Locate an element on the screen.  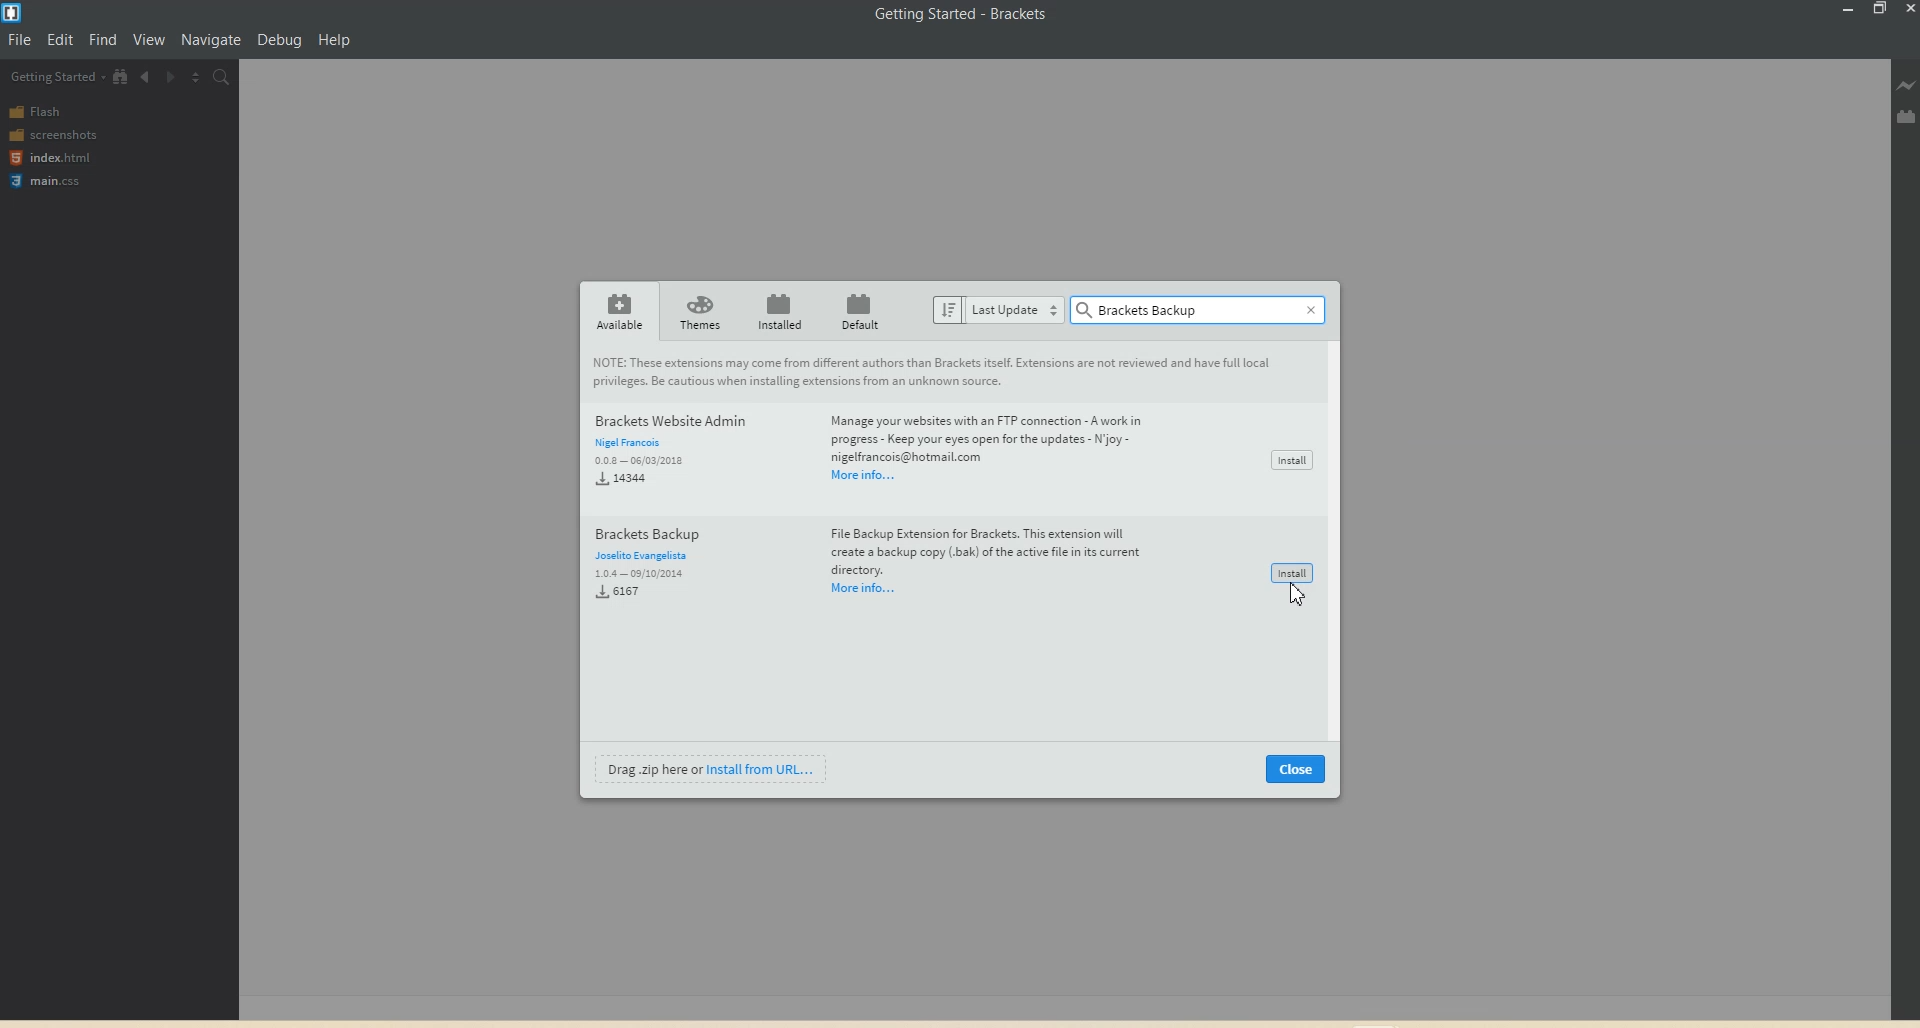
main.css is located at coordinates (50, 181).